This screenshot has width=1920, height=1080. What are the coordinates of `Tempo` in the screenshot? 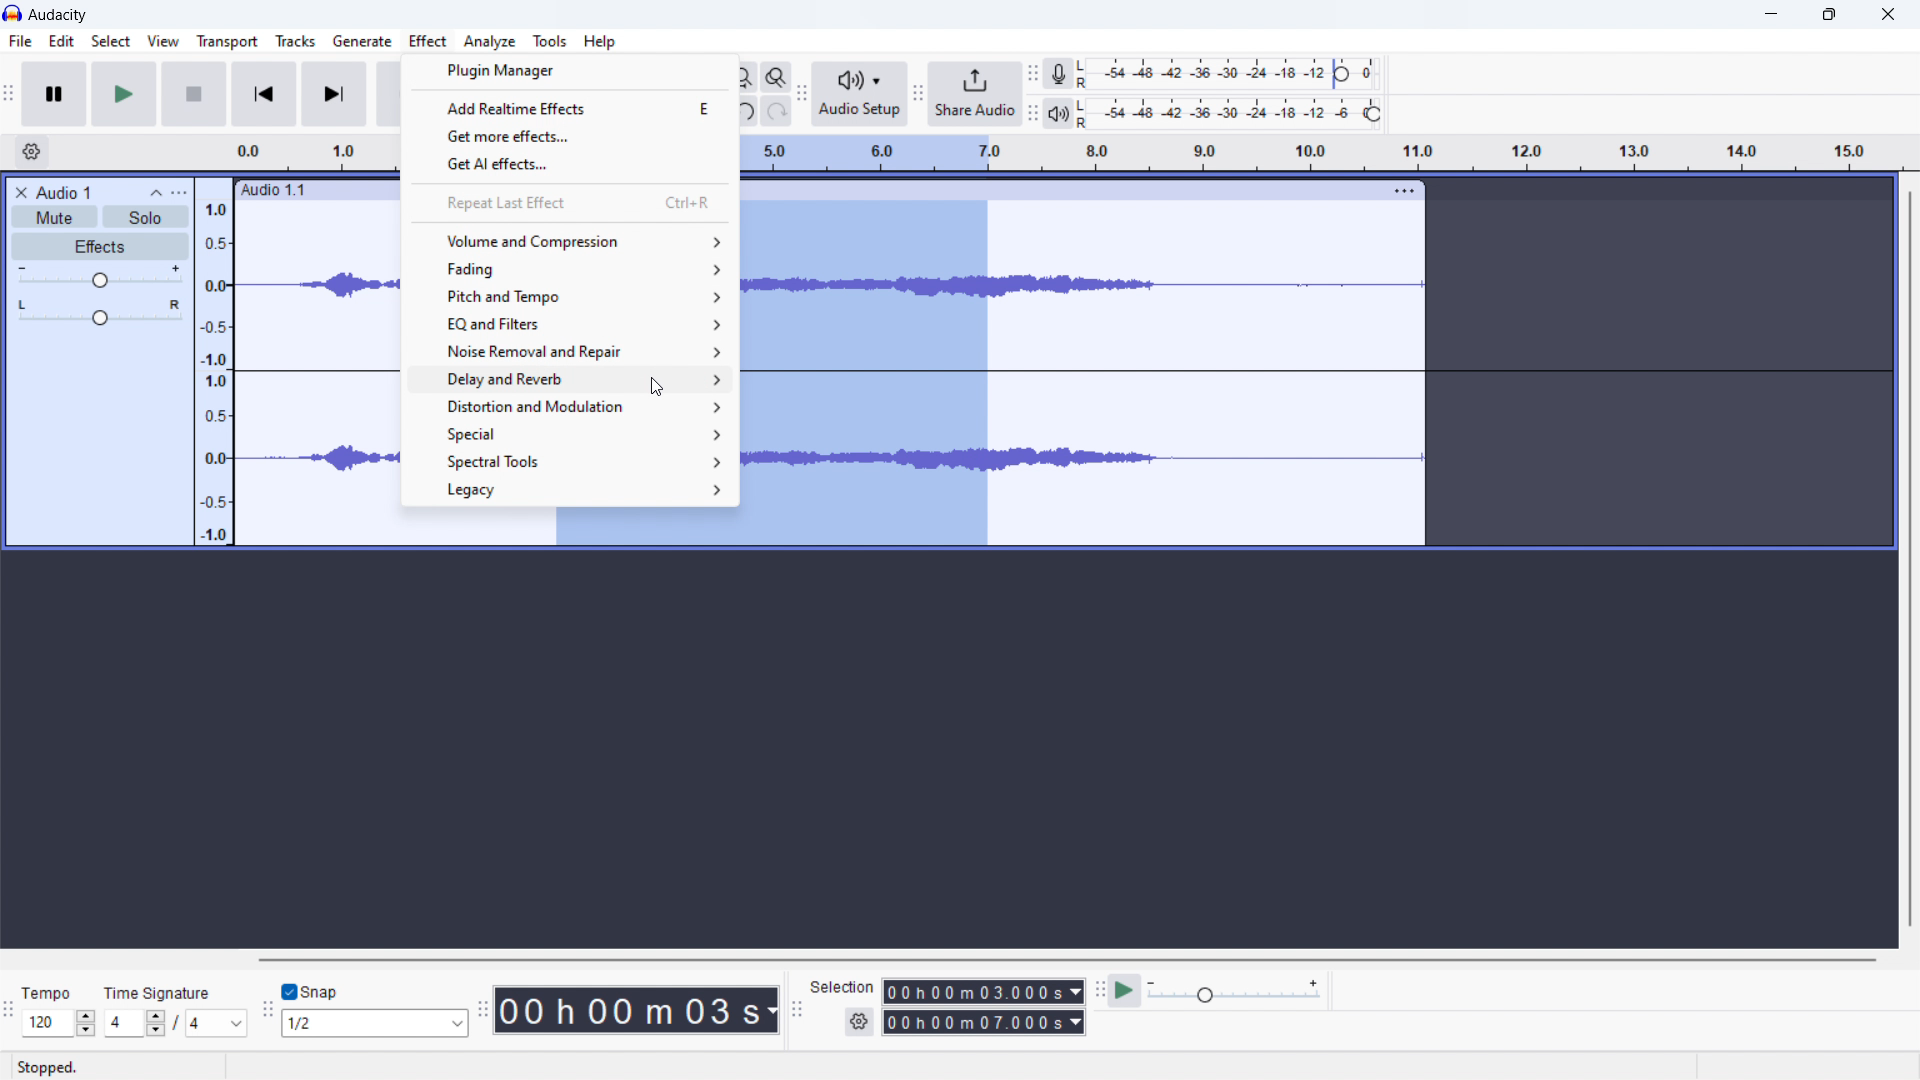 It's located at (49, 994).